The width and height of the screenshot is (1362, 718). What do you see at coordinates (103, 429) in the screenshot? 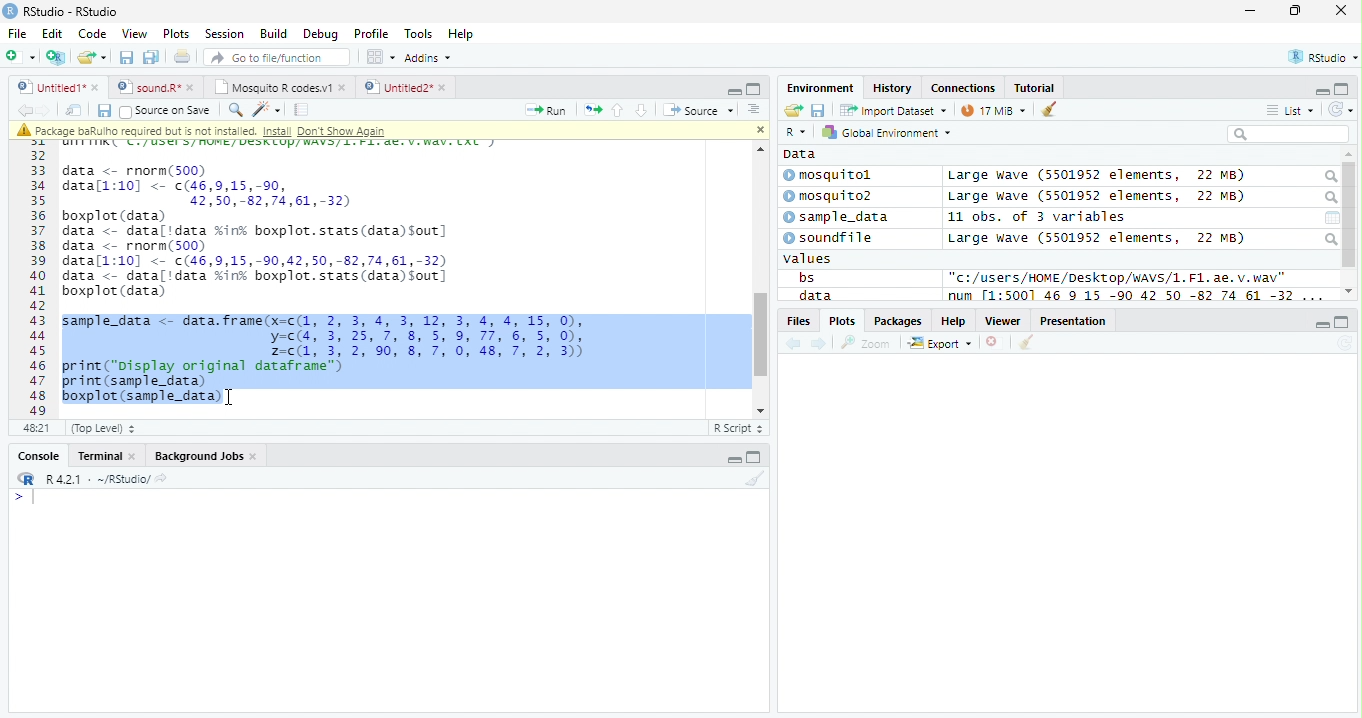
I see `(Top Level)` at bounding box center [103, 429].